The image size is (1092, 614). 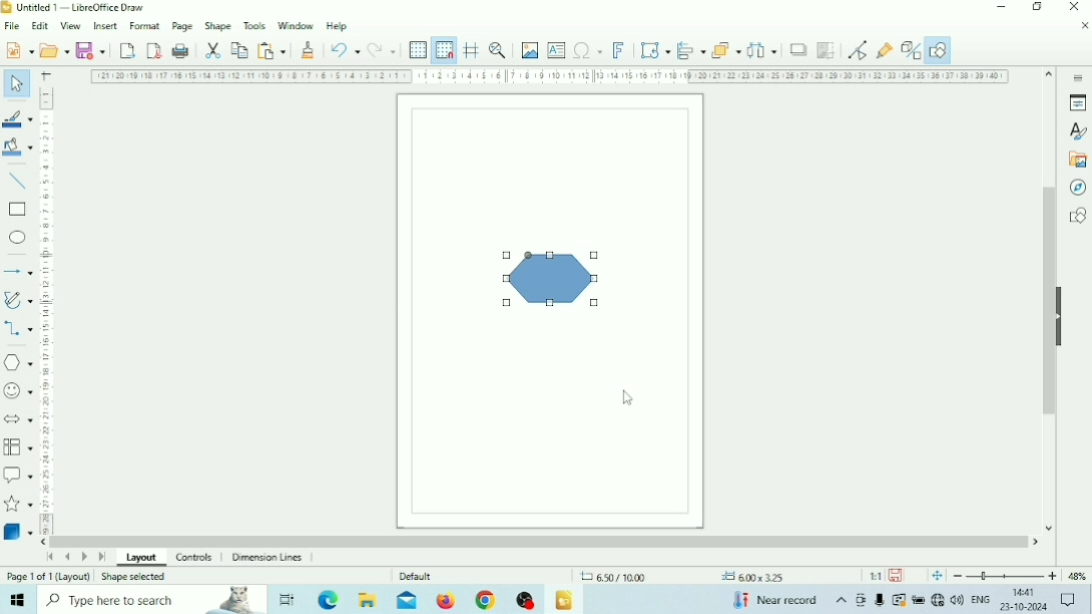 What do you see at coordinates (682, 577) in the screenshot?
I see `Cursor positions` at bounding box center [682, 577].